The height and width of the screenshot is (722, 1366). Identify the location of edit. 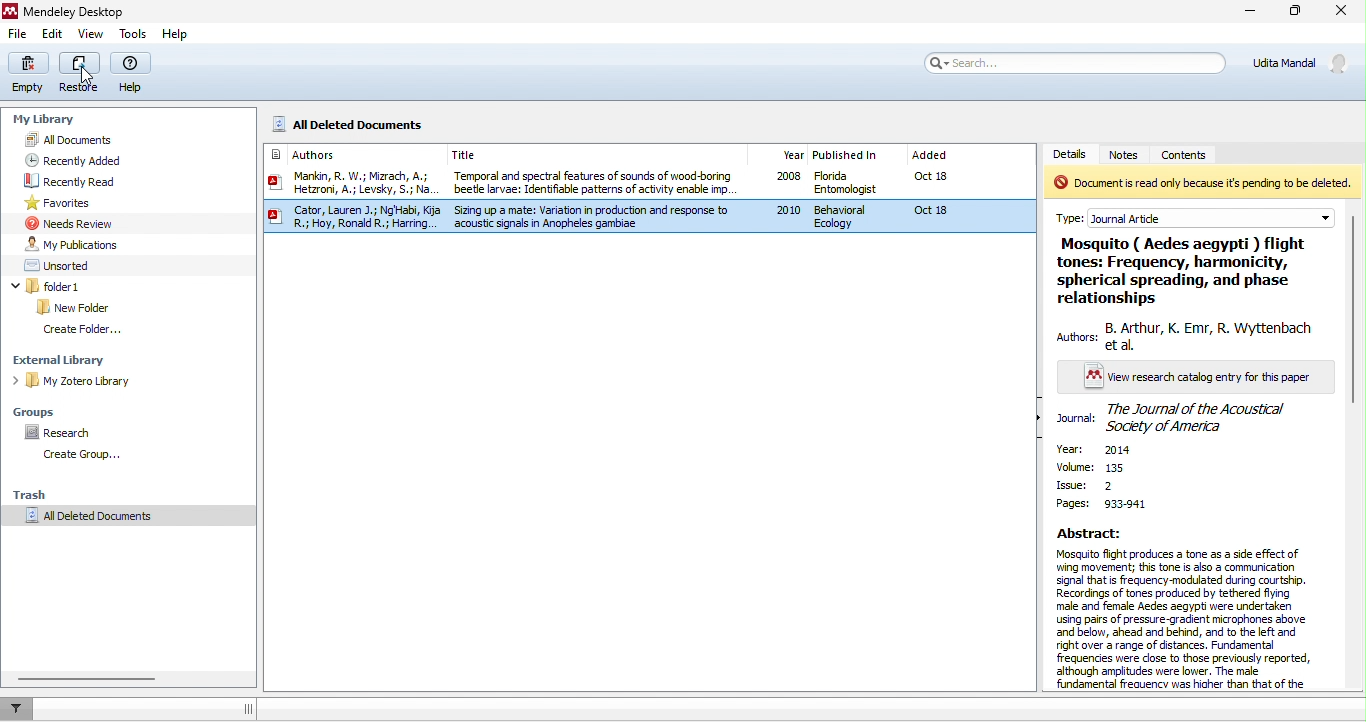
(53, 35).